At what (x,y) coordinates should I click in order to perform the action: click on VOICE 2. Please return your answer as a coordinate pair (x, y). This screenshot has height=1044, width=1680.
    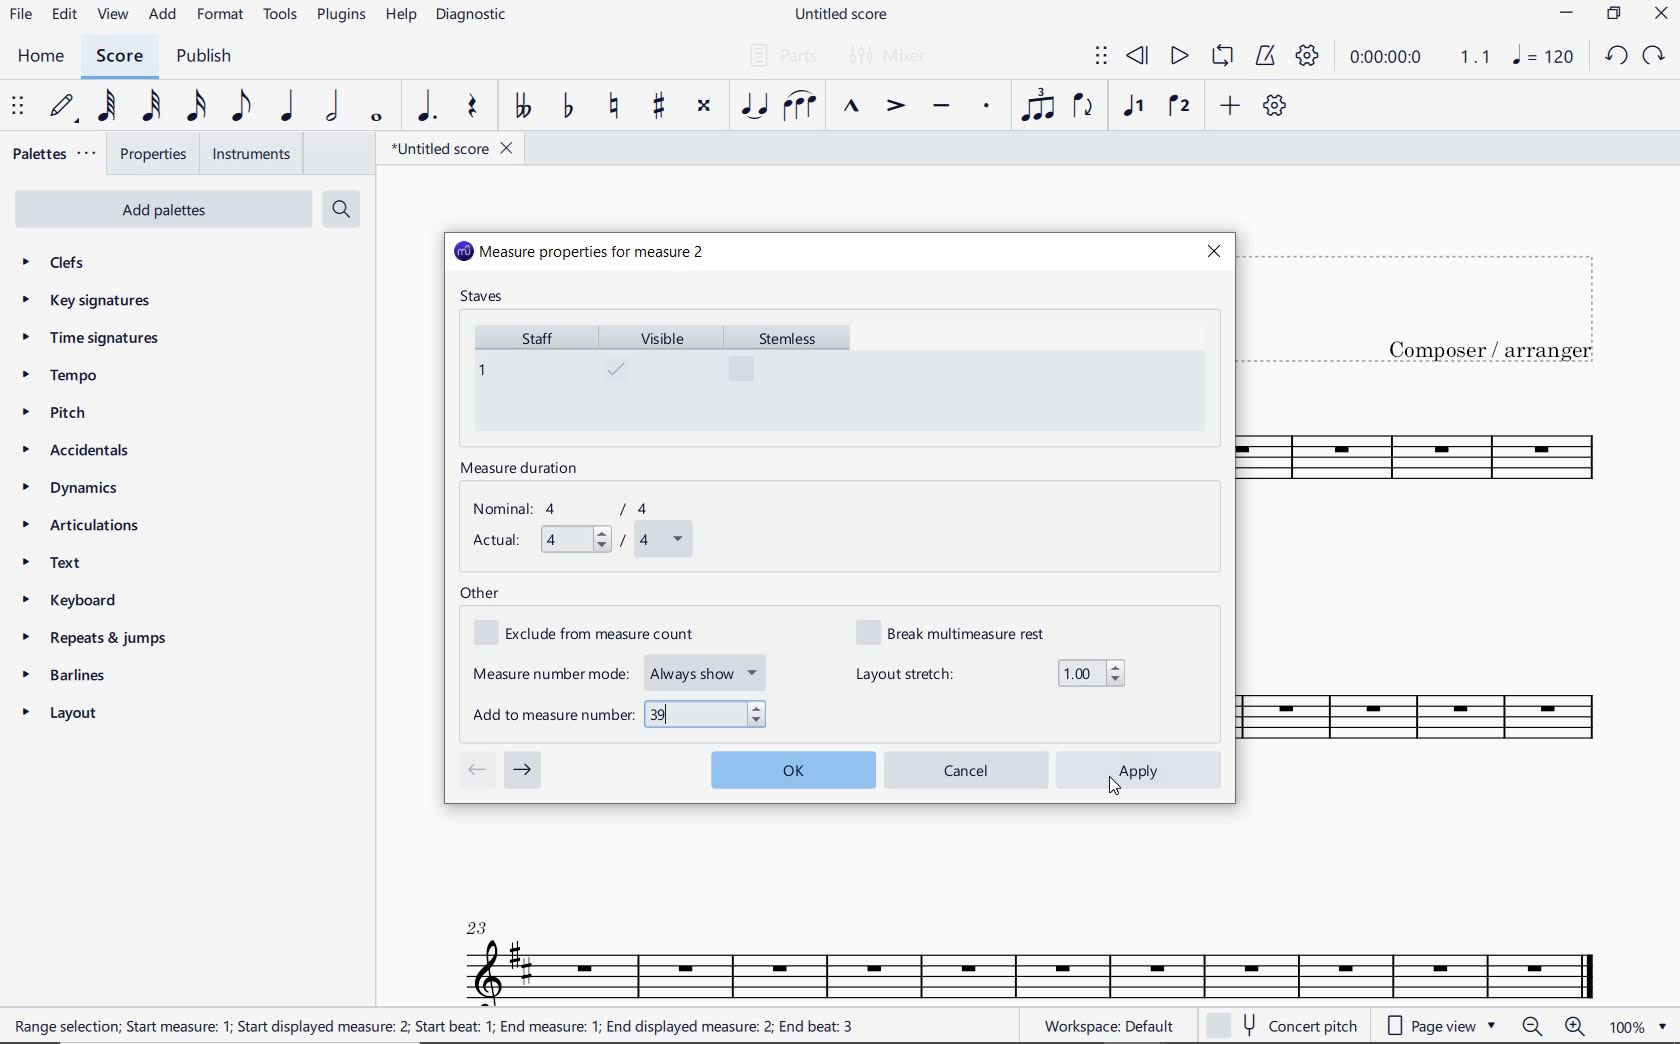
    Looking at the image, I should click on (1180, 107).